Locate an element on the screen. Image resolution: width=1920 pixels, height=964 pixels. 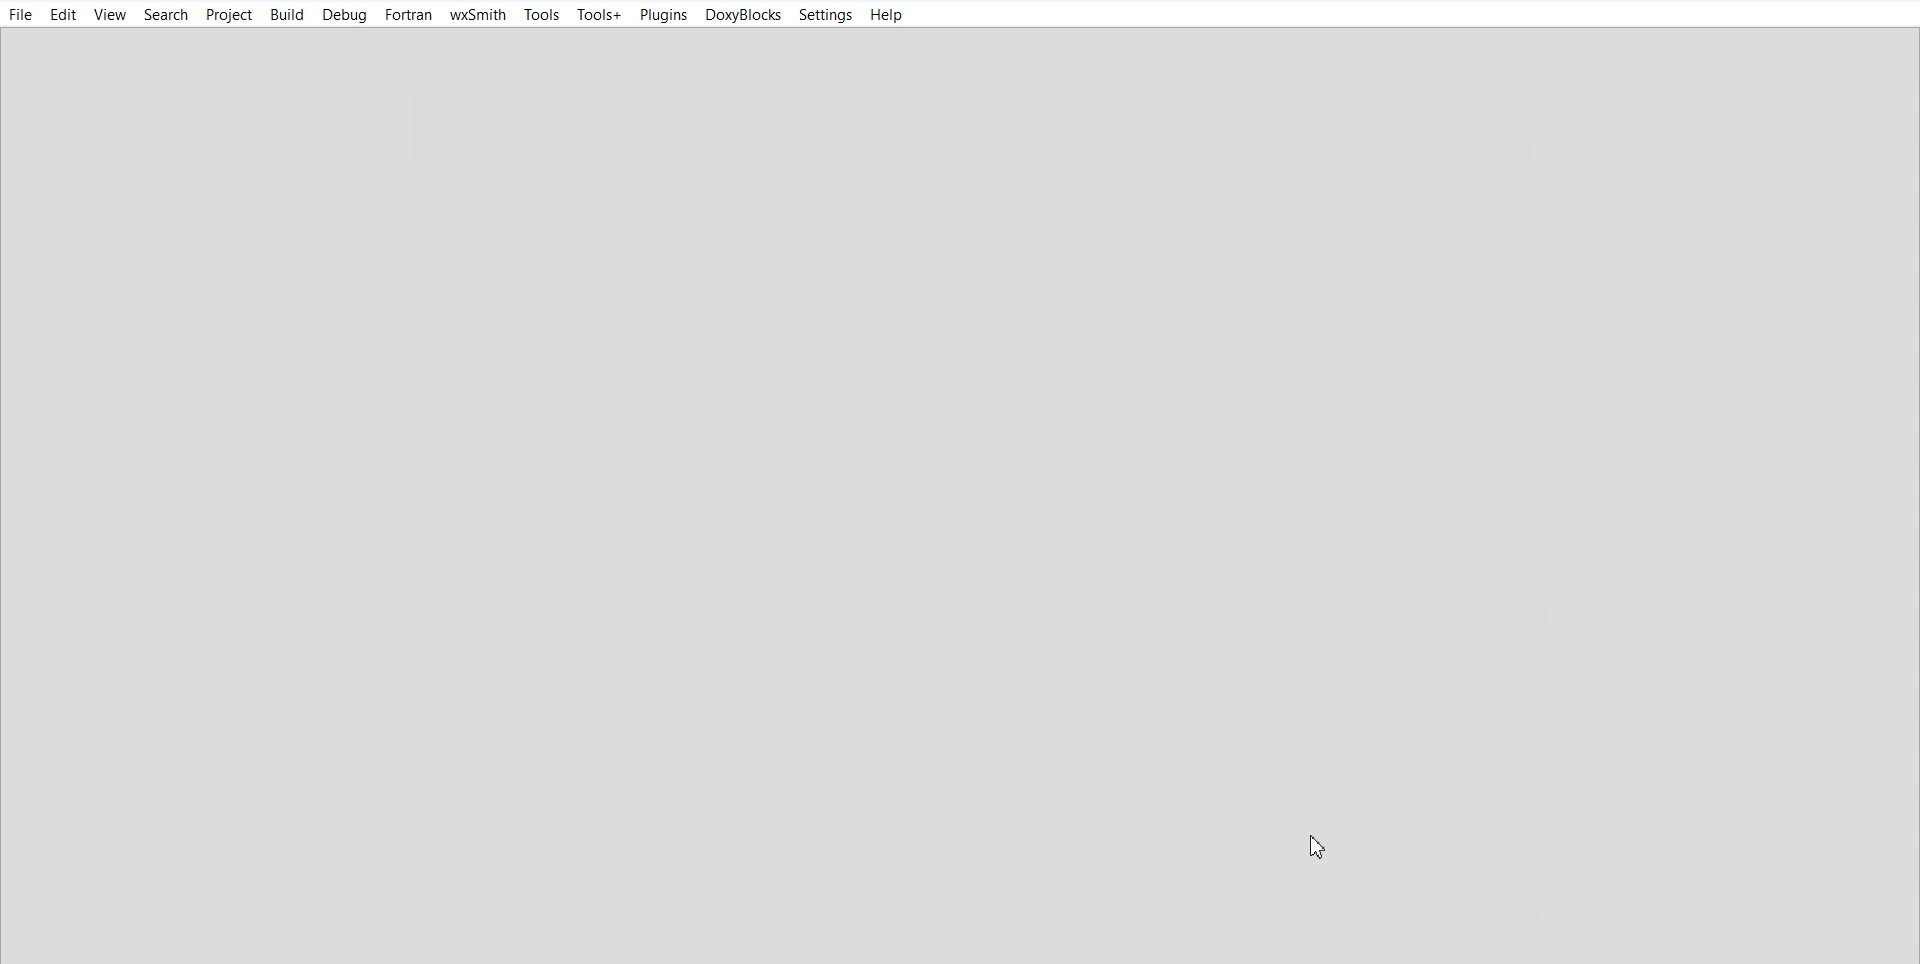
Tools+ is located at coordinates (599, 15).